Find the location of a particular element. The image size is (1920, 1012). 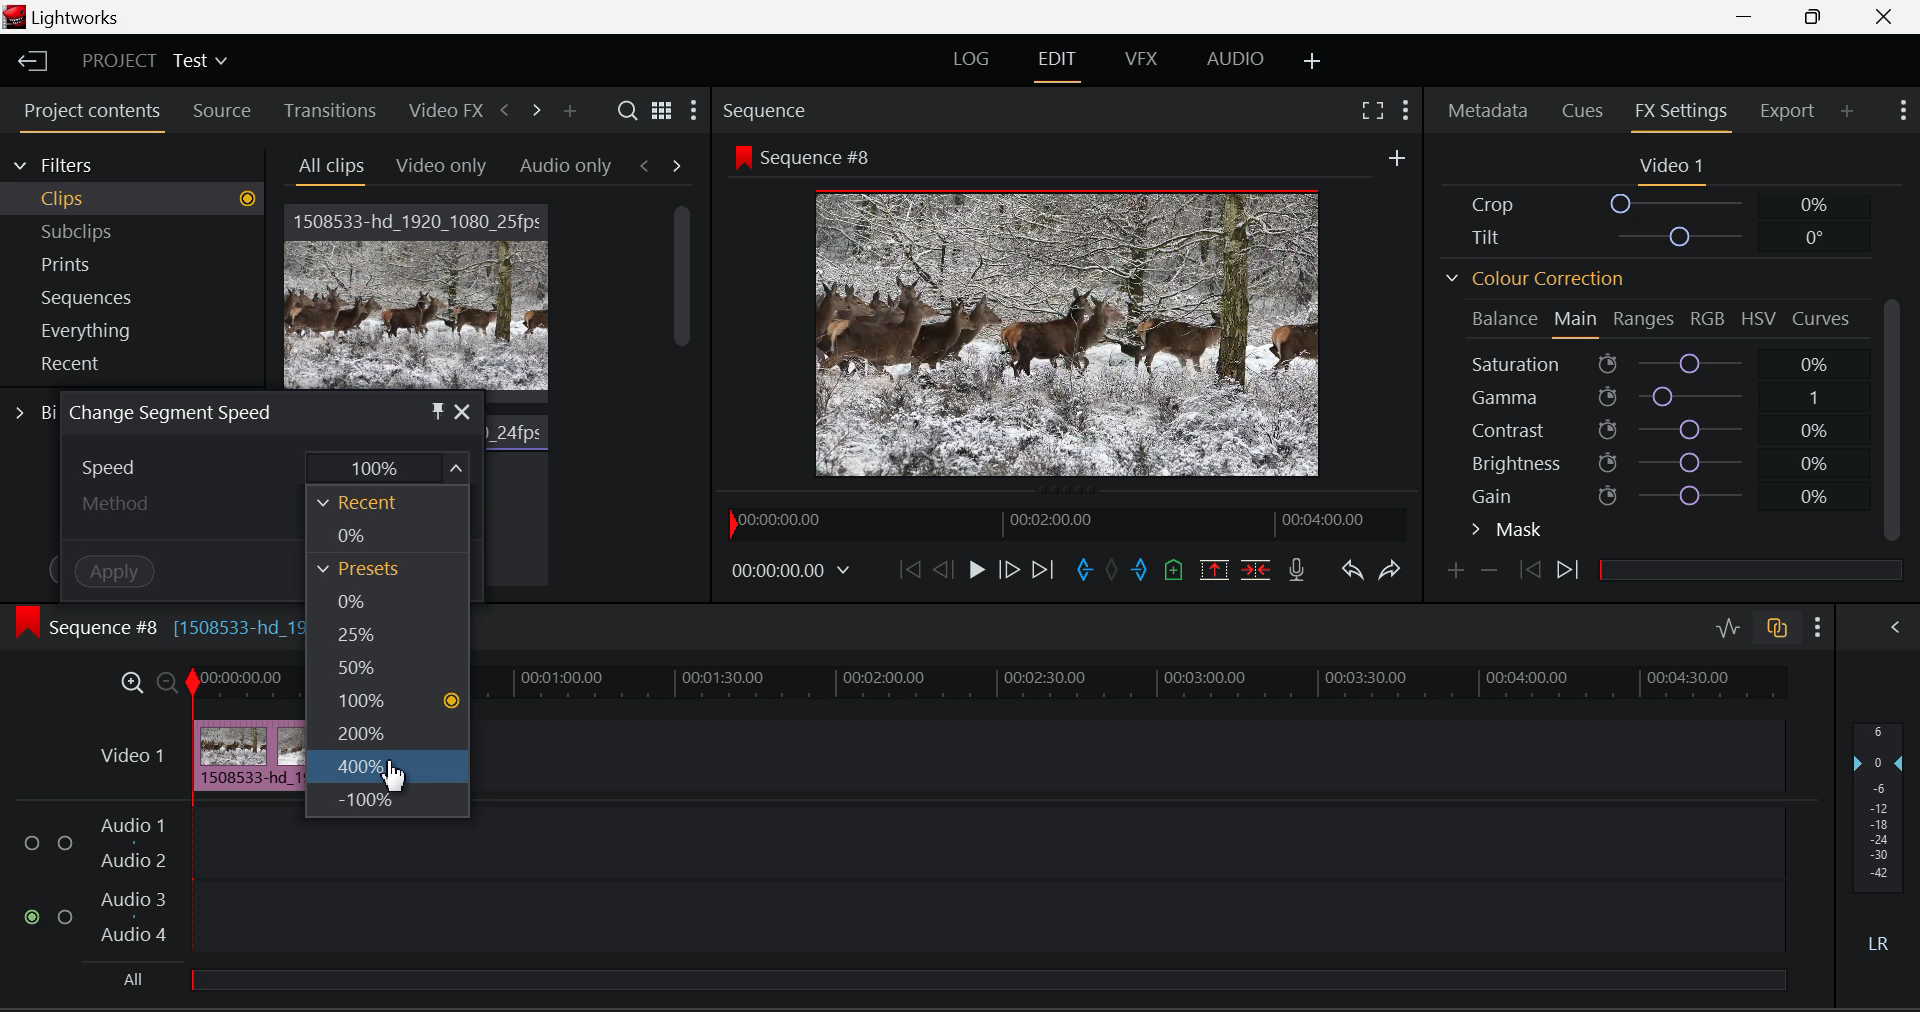

Full Screen is located at coordinates (1372, 113).